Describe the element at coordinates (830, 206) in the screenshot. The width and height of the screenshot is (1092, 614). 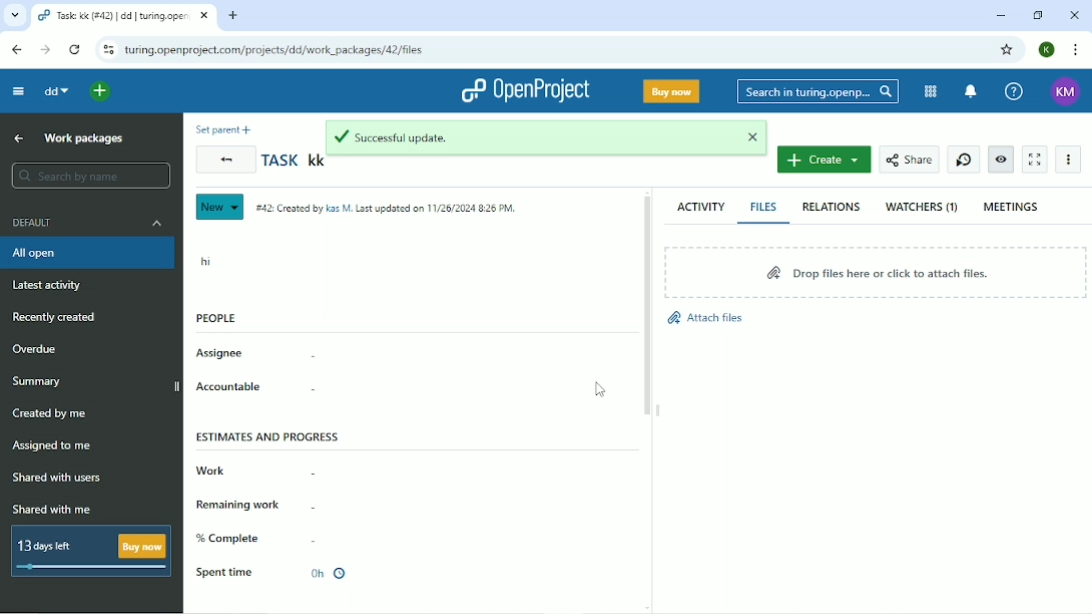
I see `Relations` at that location.